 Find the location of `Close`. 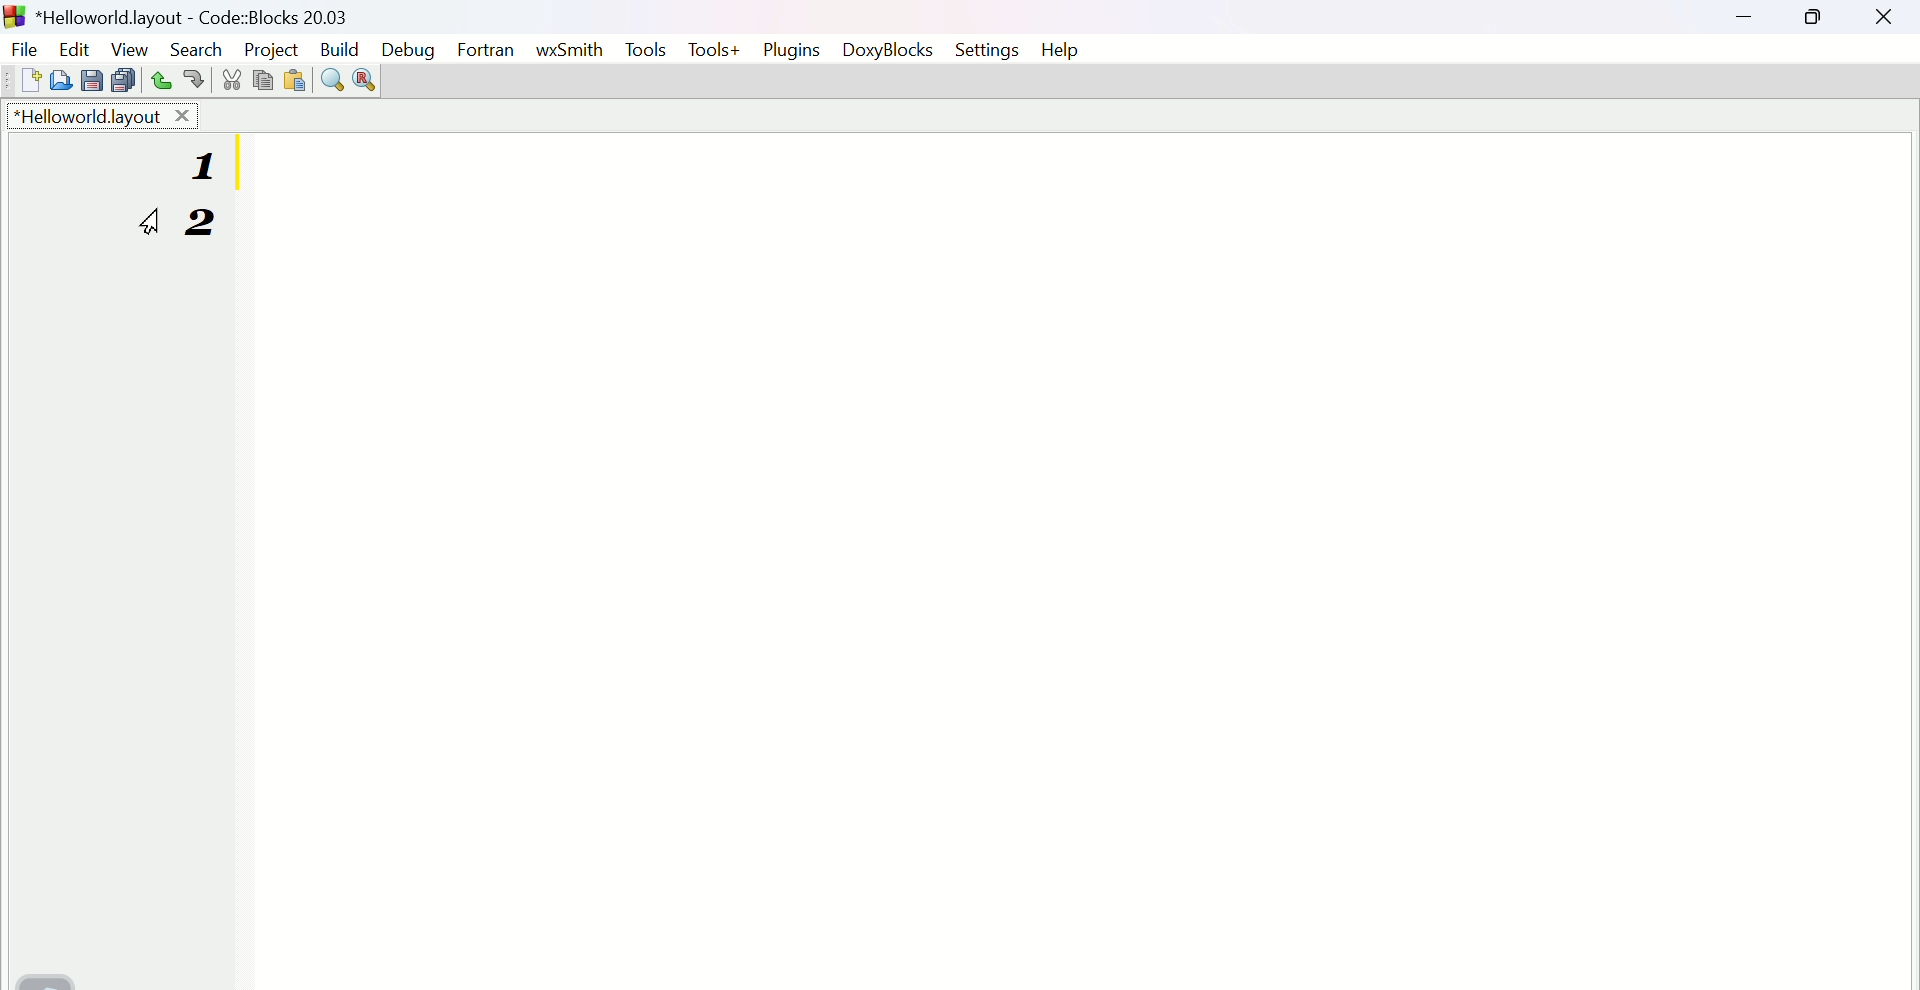

Close is located at coordinates (1888, 21).